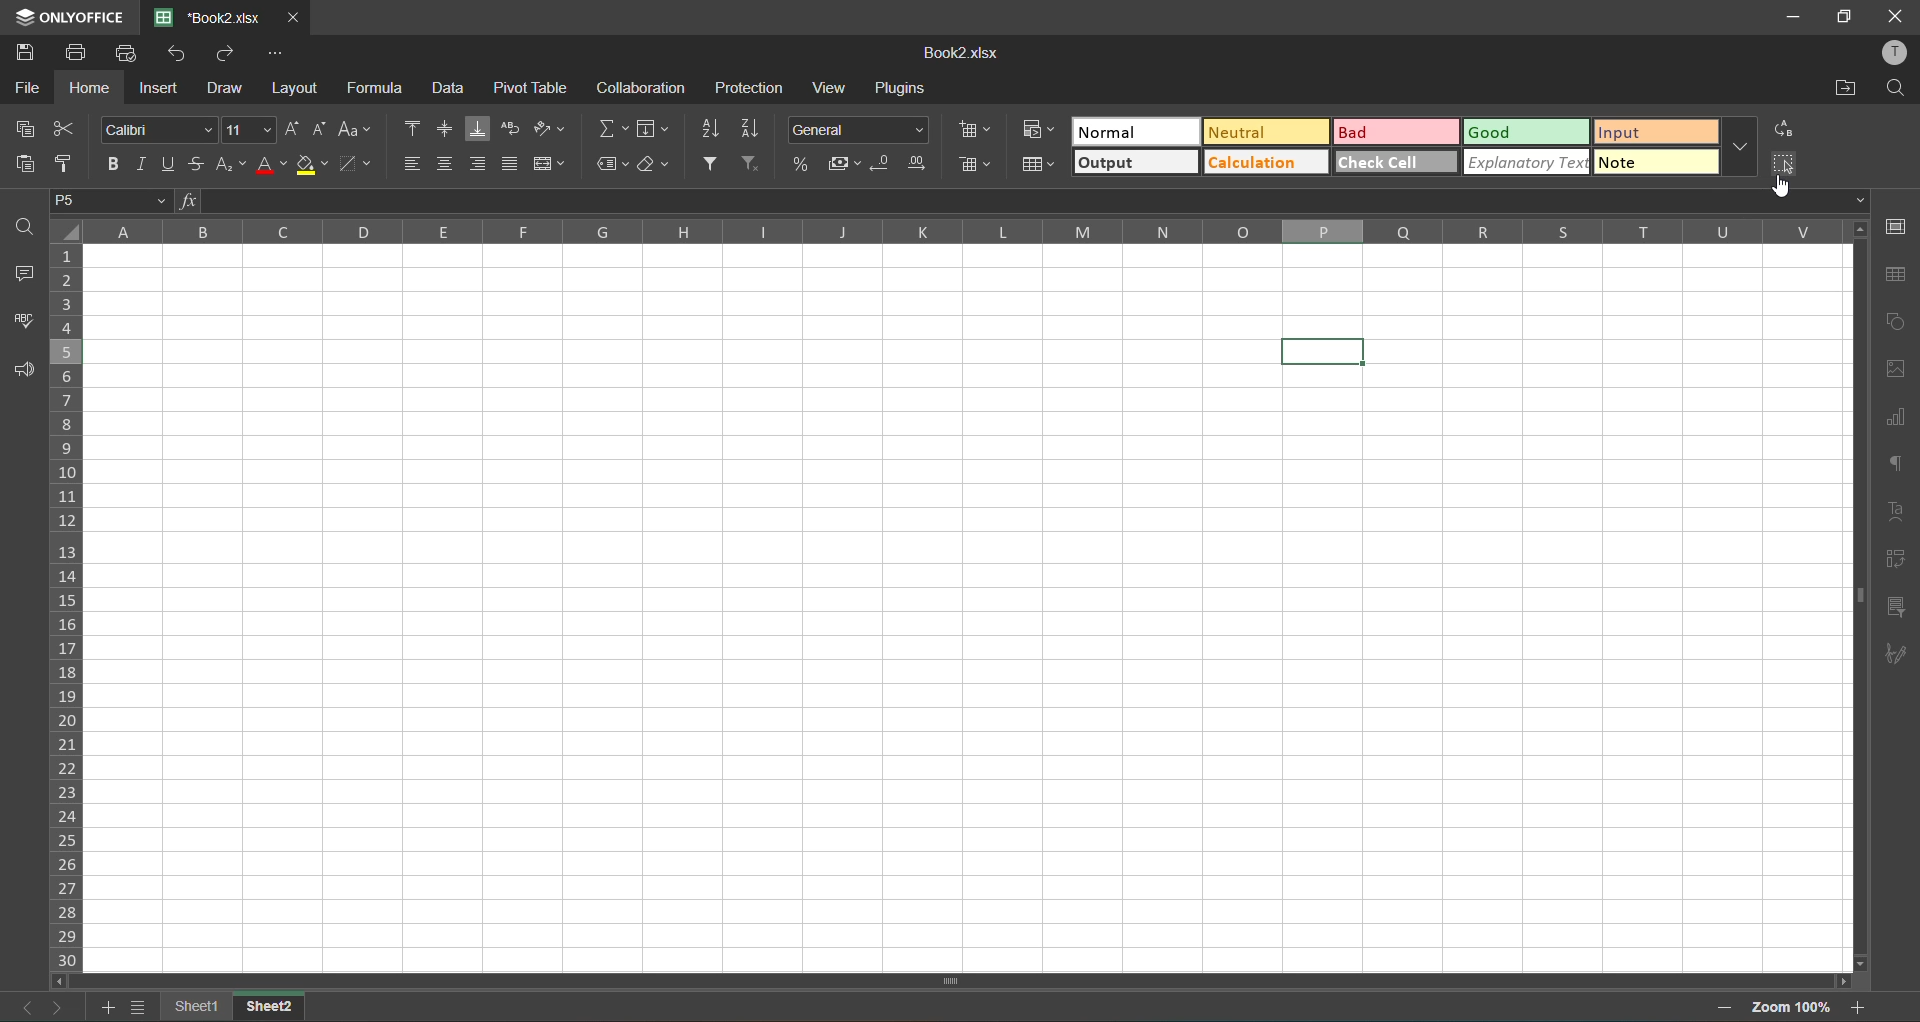 The height and width of the screenshot is (1022, 1920). I want to click on minimise, so click(1793, 15).